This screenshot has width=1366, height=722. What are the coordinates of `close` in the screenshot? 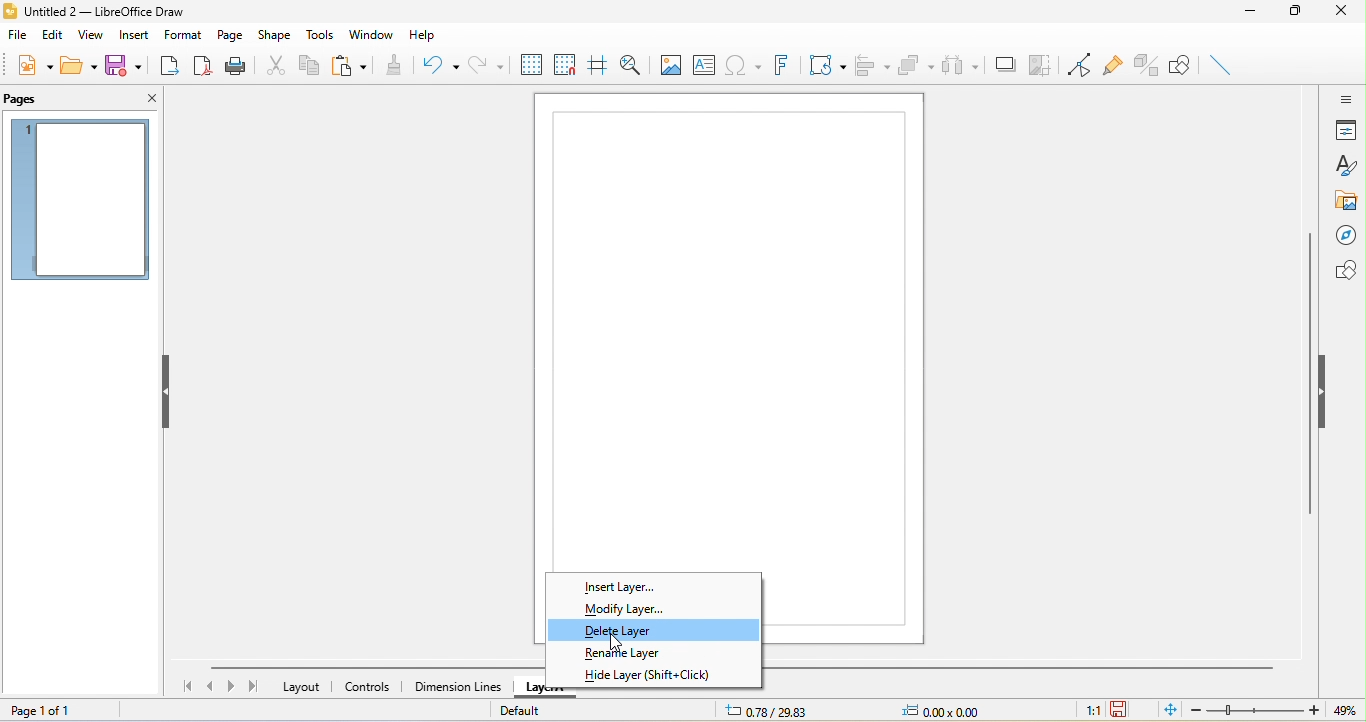 It's located at (148, 97).